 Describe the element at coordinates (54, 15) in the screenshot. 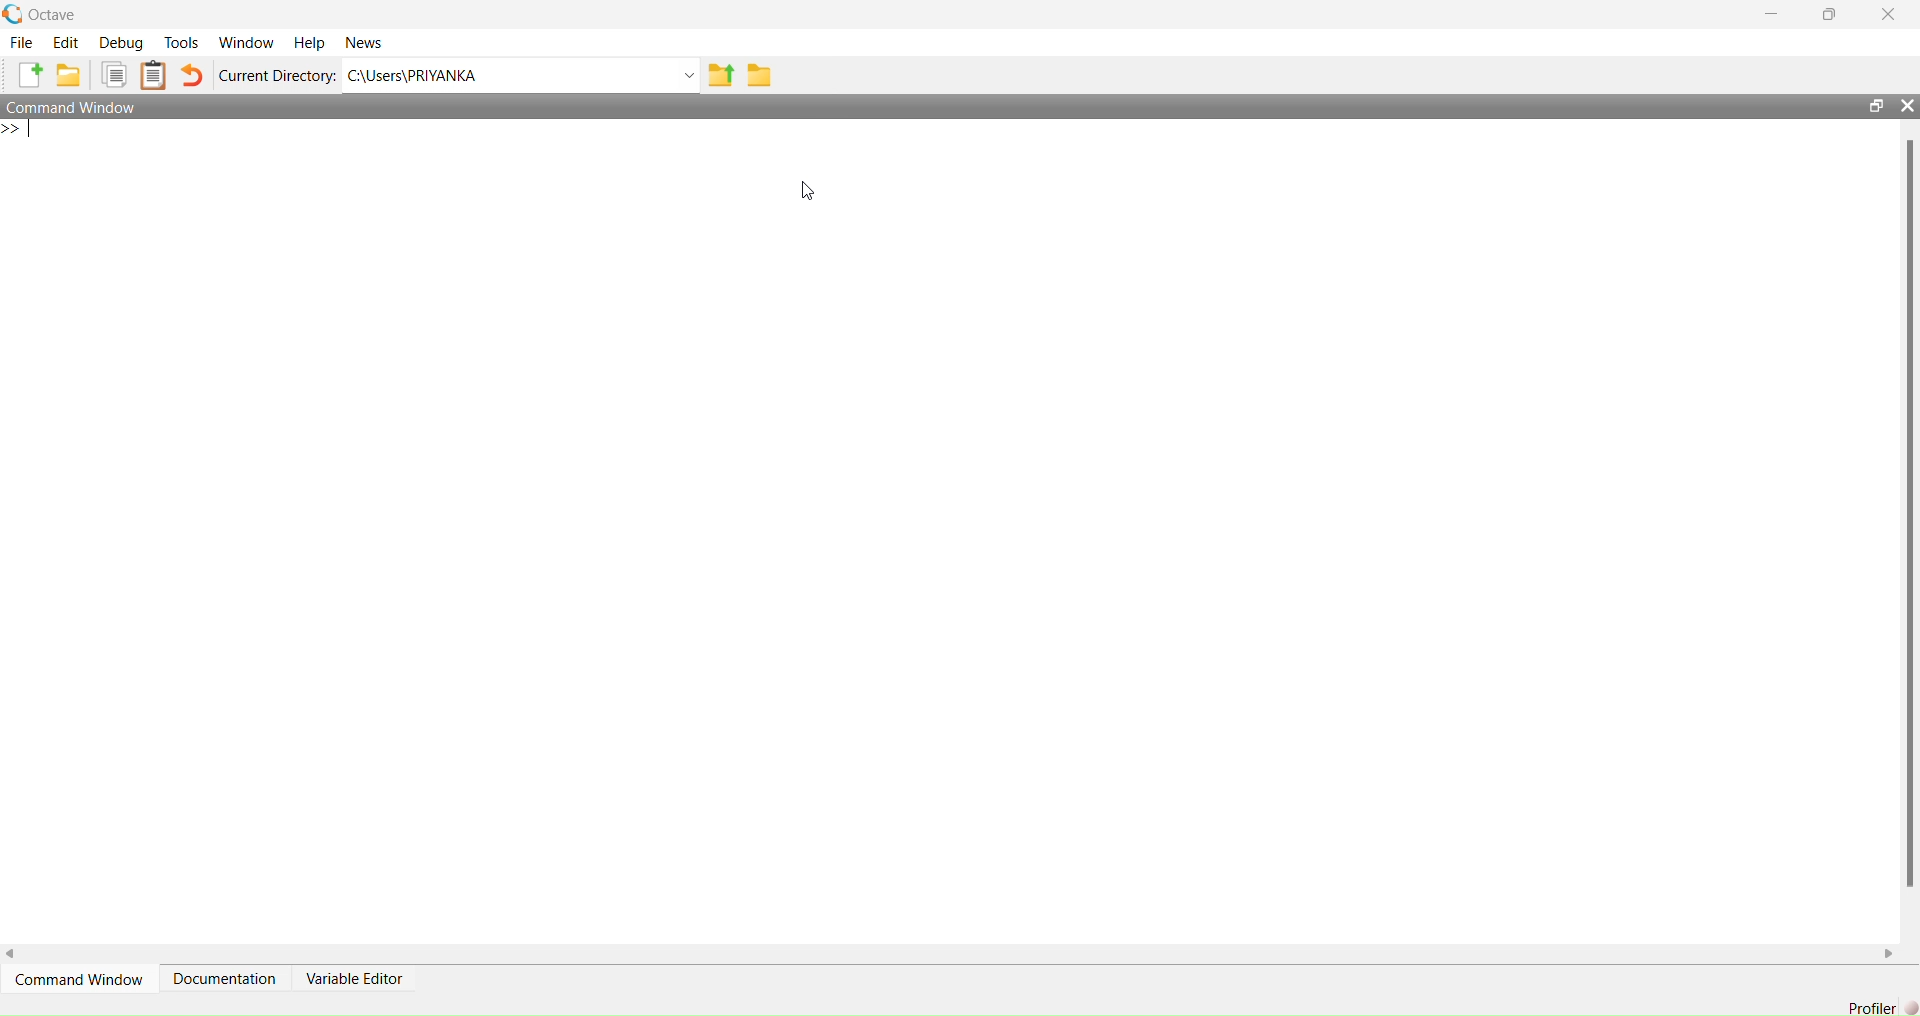

I see `Octave` at that location.